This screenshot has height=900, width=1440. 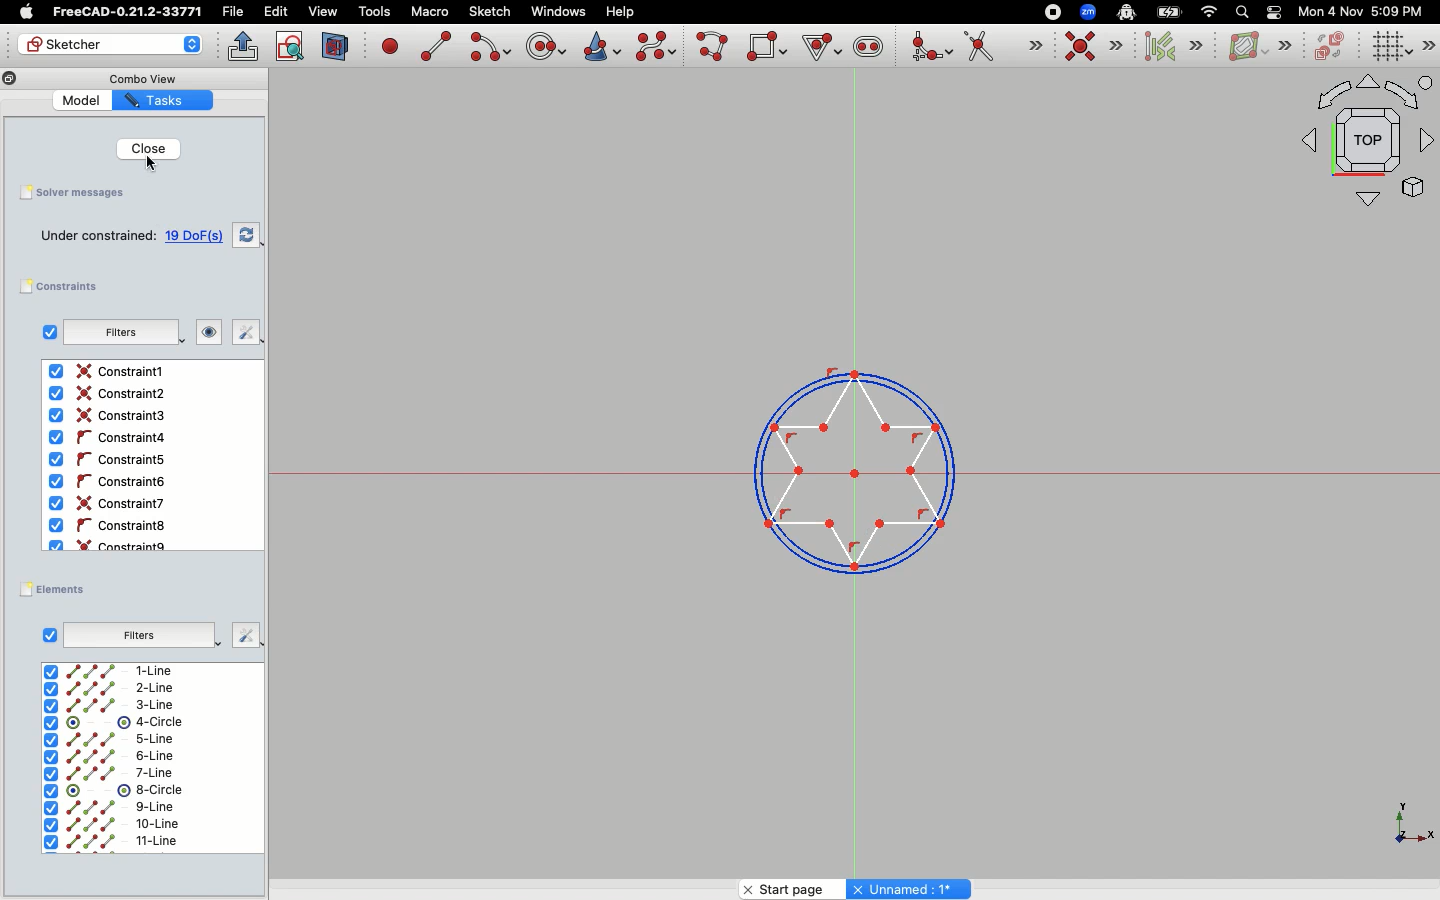 I want to click on Create fillet, so click(x=930, y=48).